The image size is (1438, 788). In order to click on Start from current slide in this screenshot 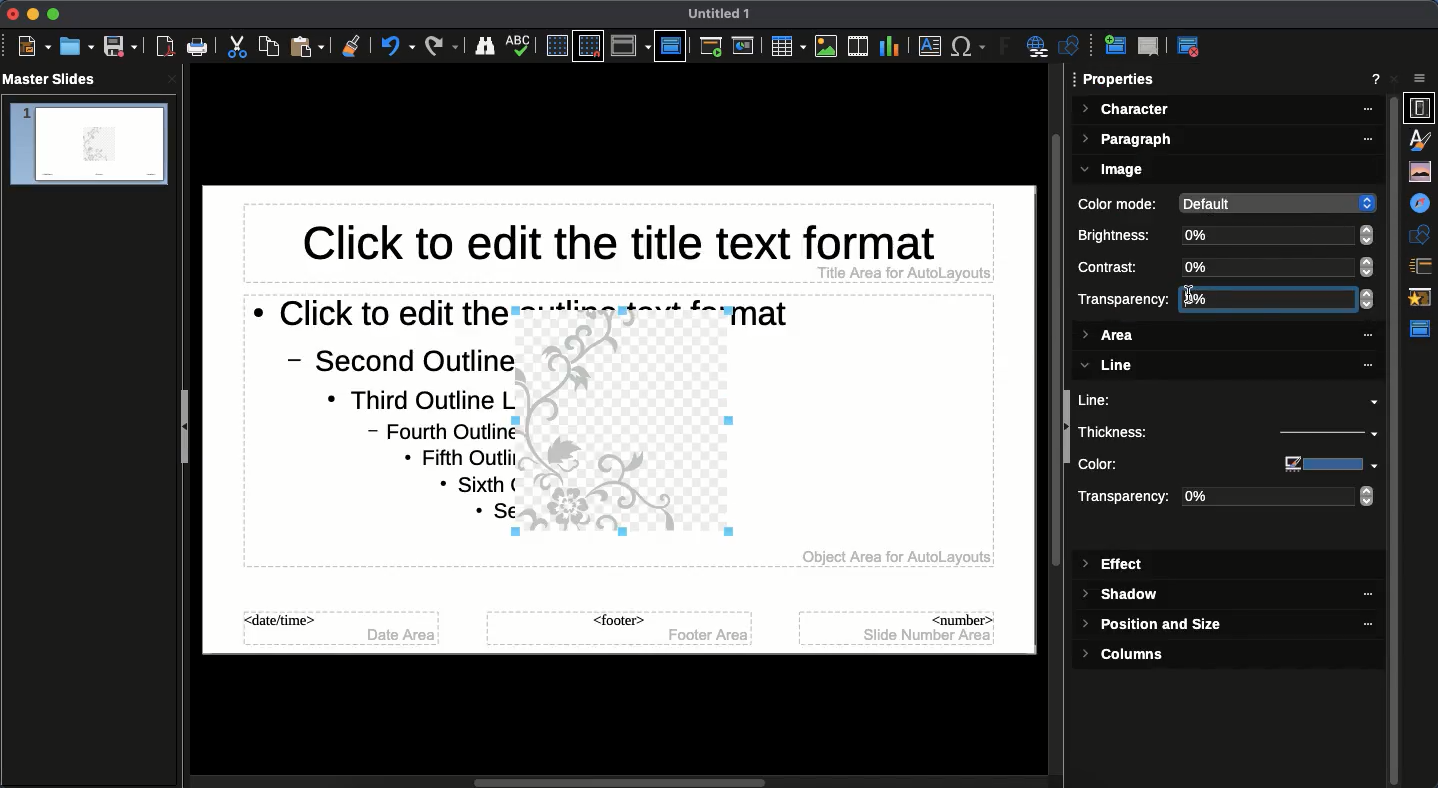, I will do `click(745, 46)`.